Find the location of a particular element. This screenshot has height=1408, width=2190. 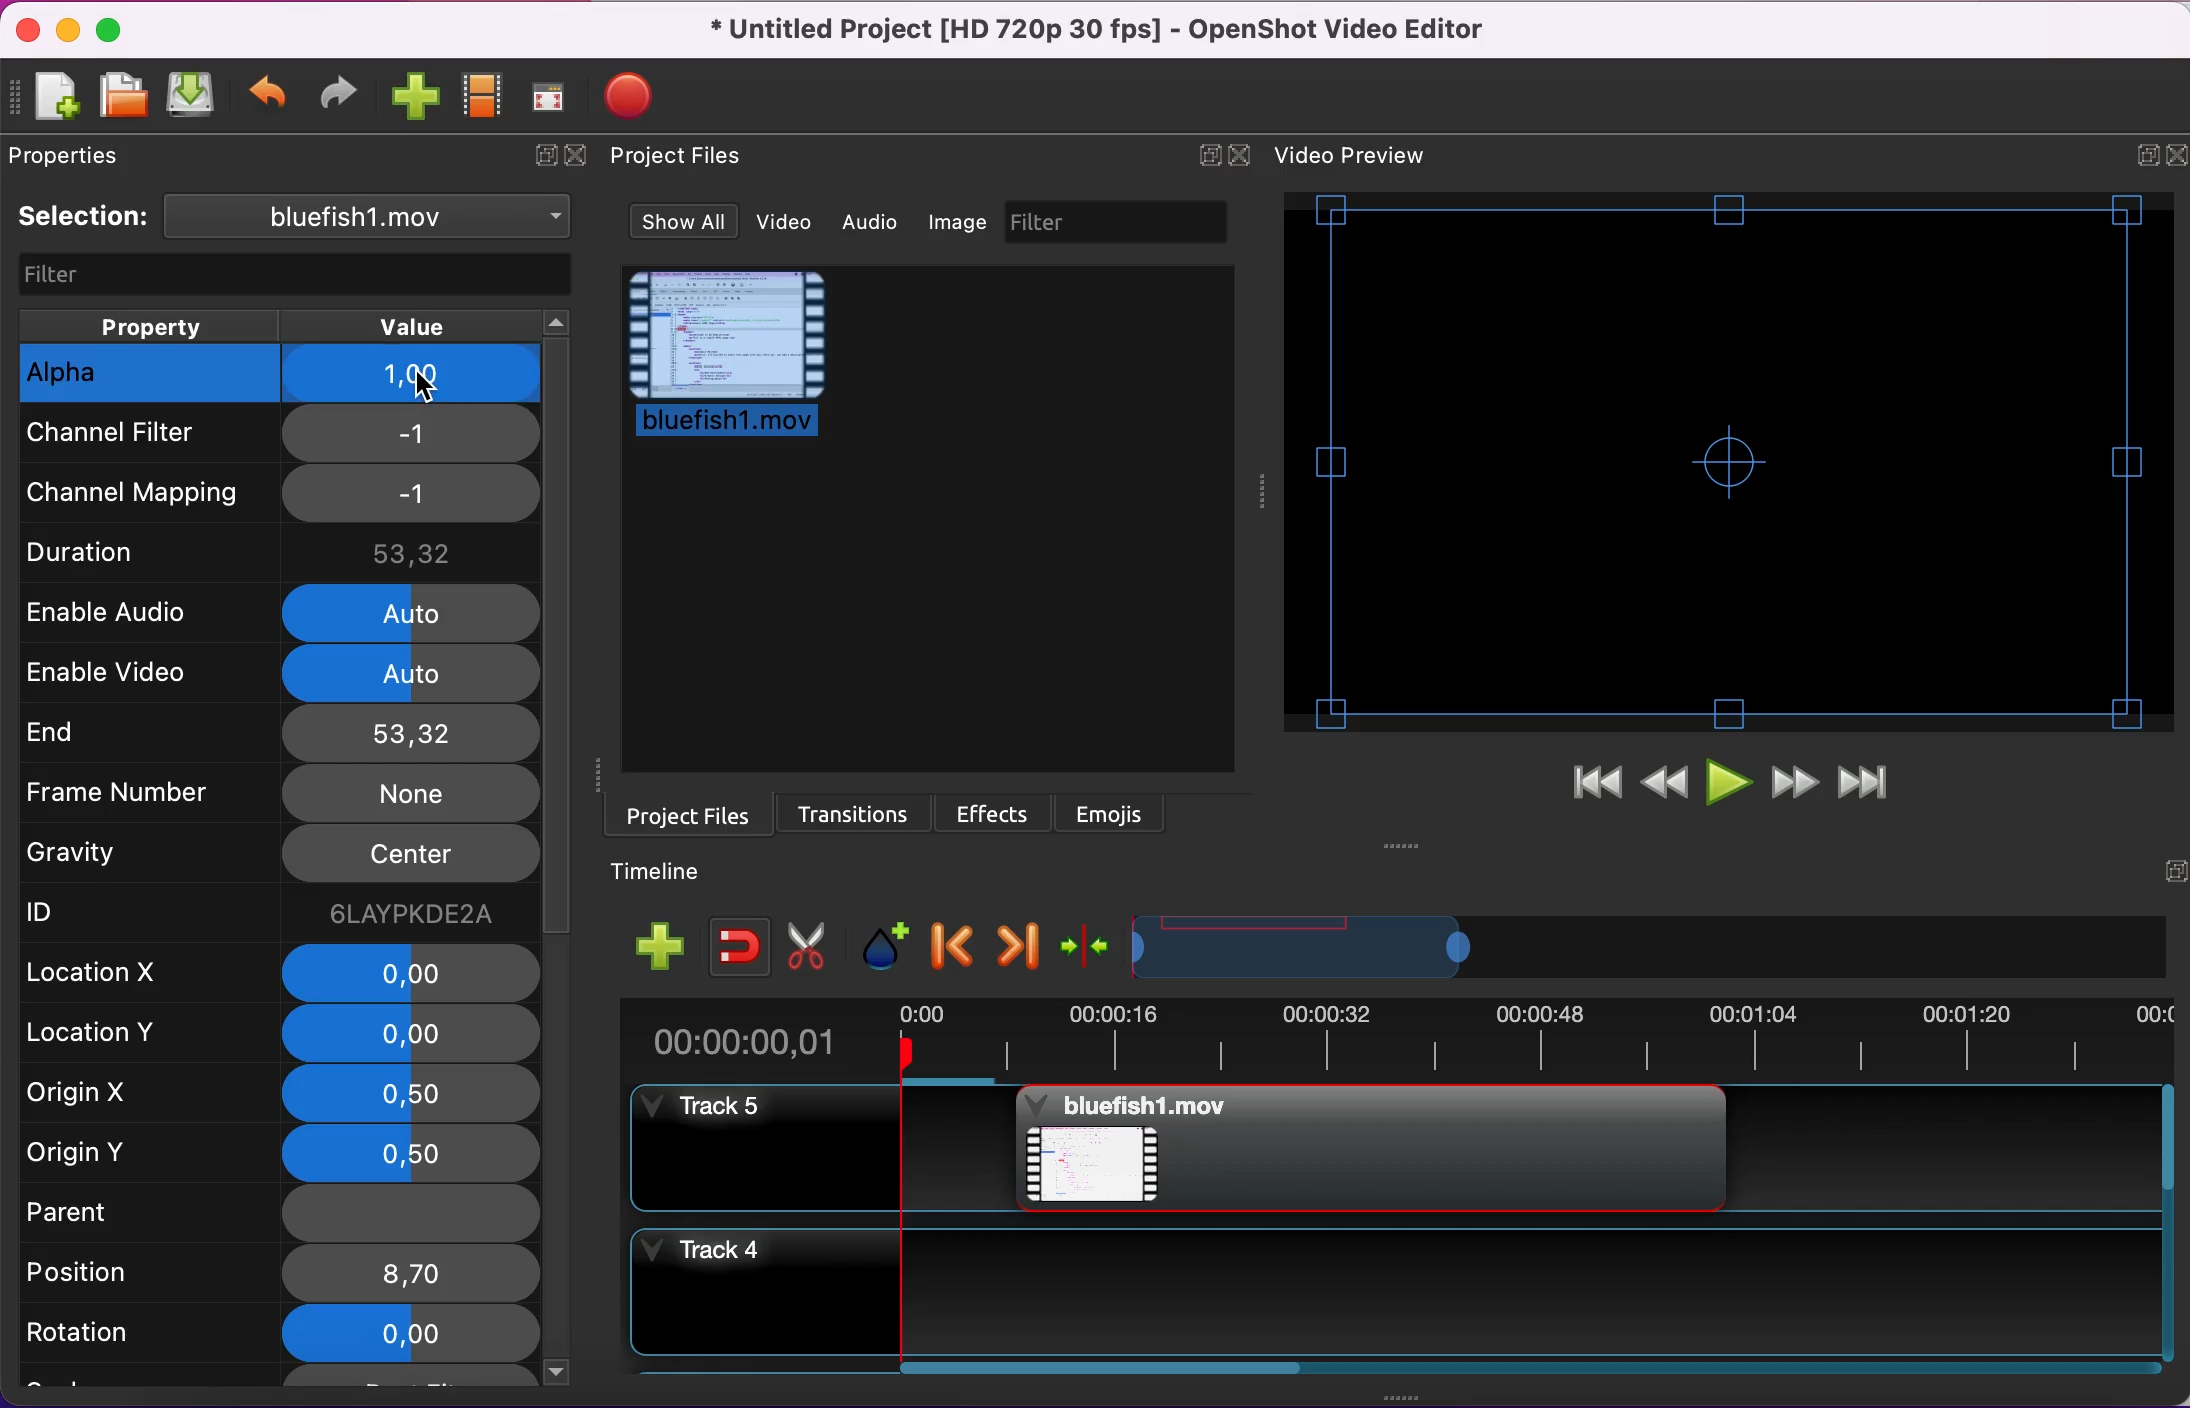

audio is located at coordinates (879, 224).